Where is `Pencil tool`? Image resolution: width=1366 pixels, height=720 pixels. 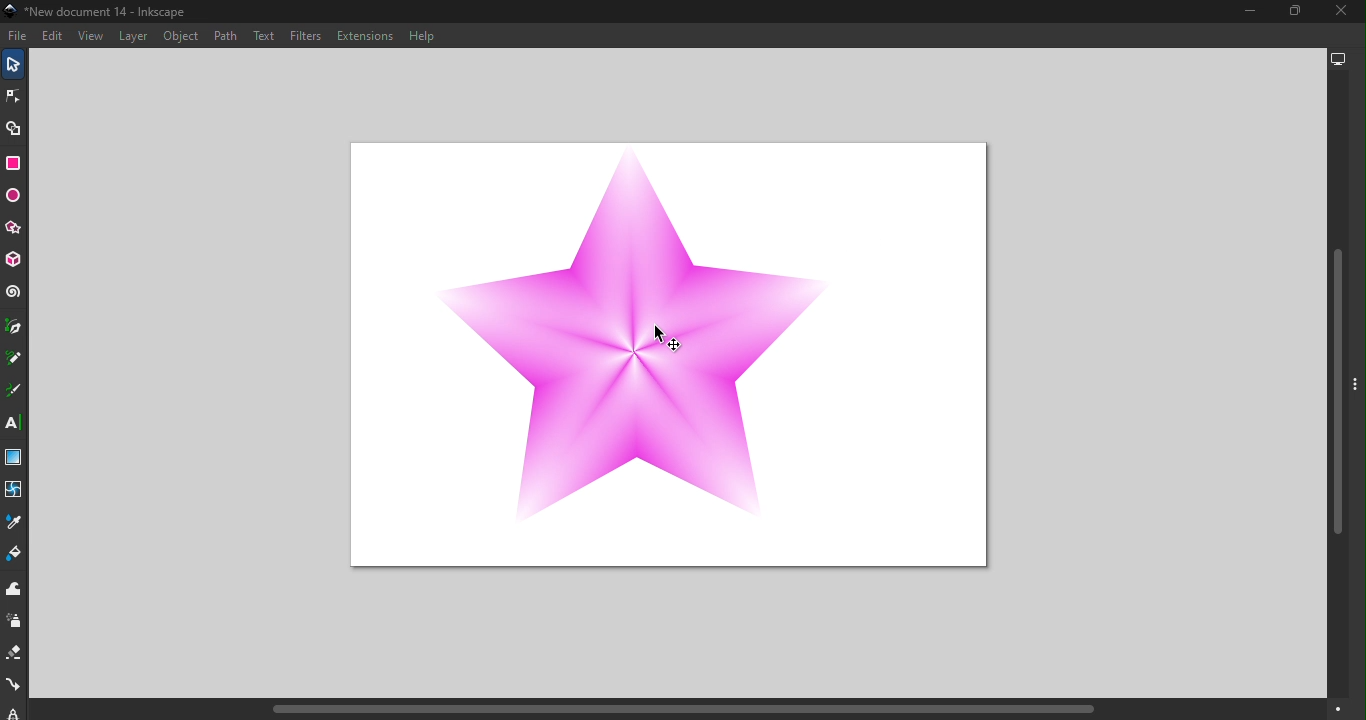 Pencil tool is located at coordinates (14, 357).